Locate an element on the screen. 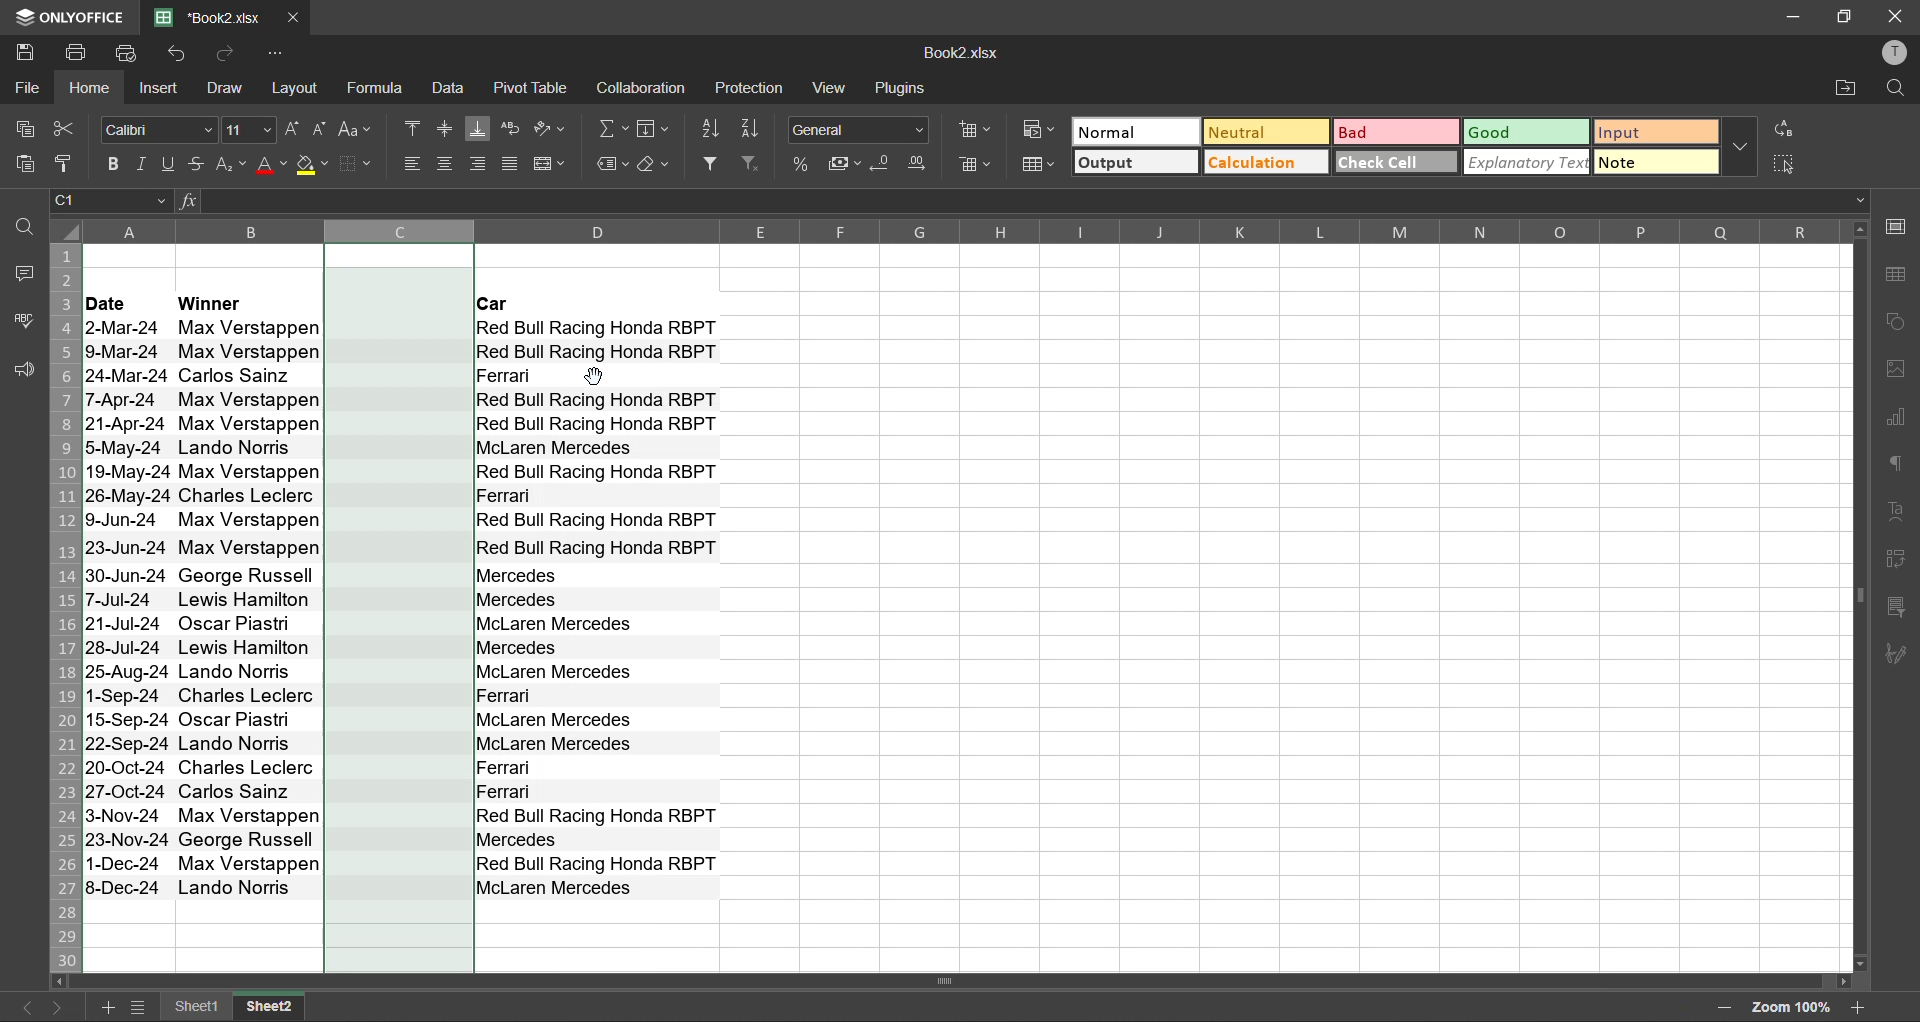 The width and height of the screenshot is (1920, 1022). font size is located at coordinates (249, 130).